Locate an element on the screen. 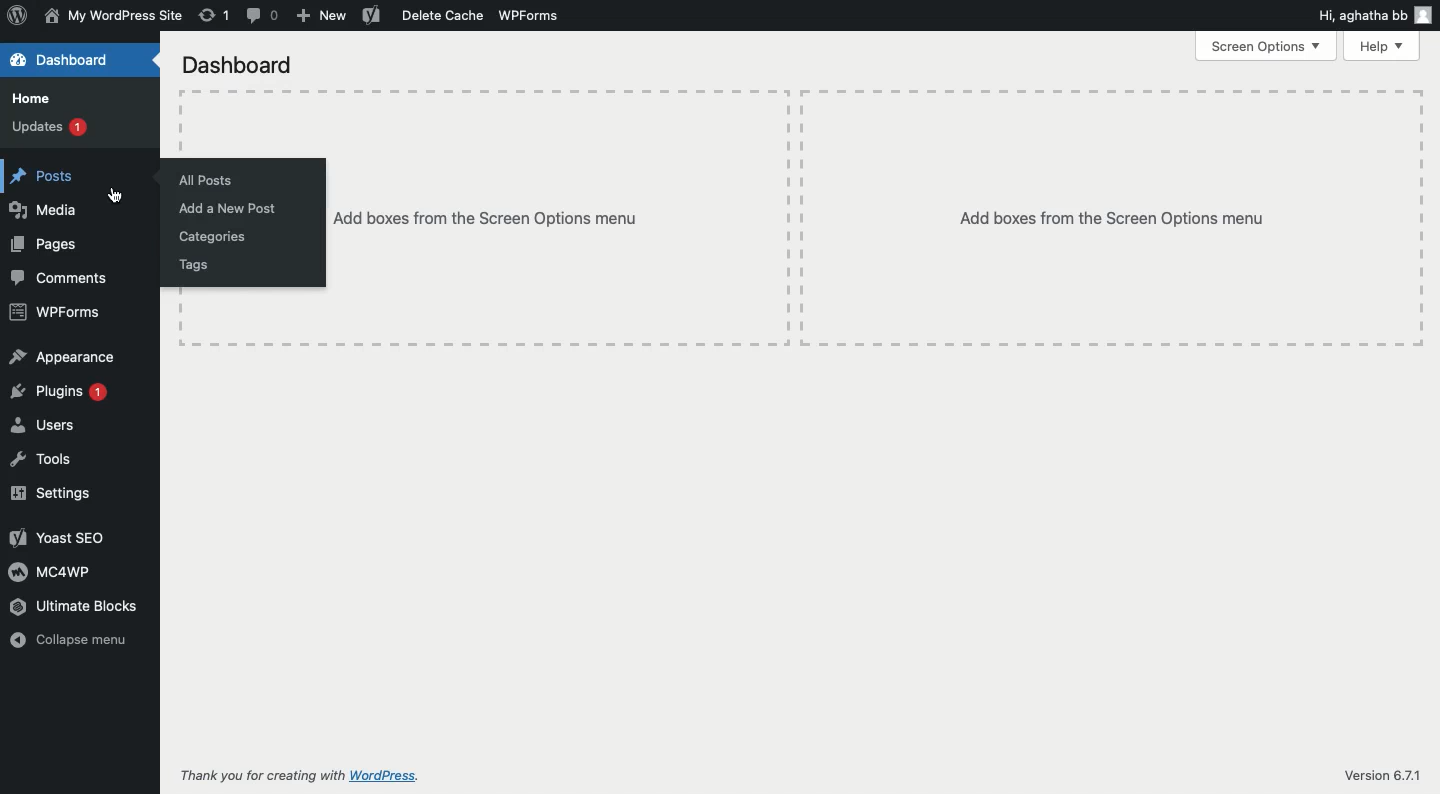 The width and height of the screenshot is (1440, 794). Tags is located at coordinates (194, 267).